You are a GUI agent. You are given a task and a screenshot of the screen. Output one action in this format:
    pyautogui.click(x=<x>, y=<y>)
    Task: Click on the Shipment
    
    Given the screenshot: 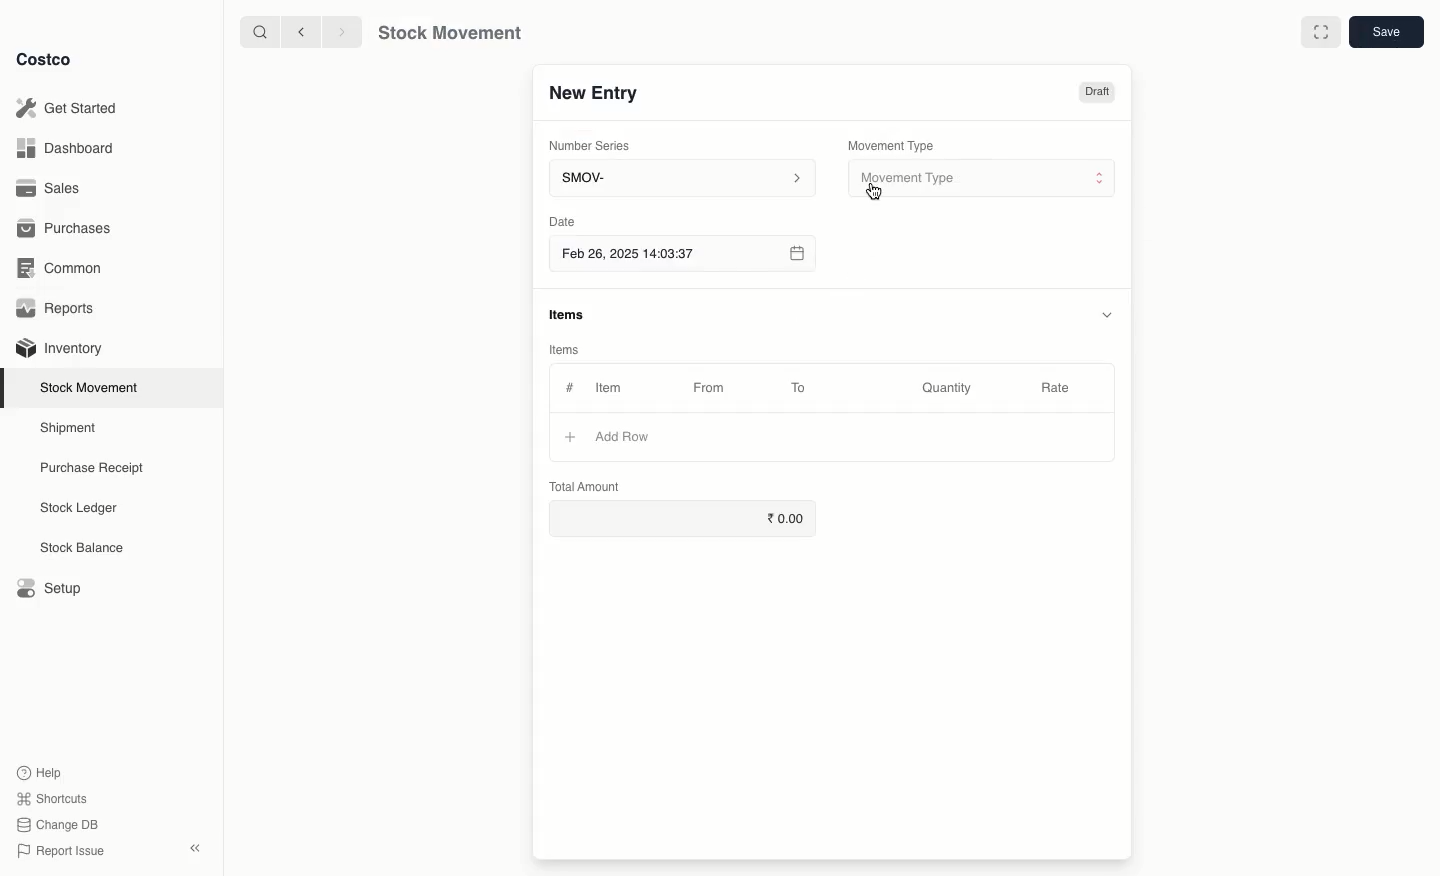 What is the action you would take?
    pyautogui.click(x=69, y=429)
    